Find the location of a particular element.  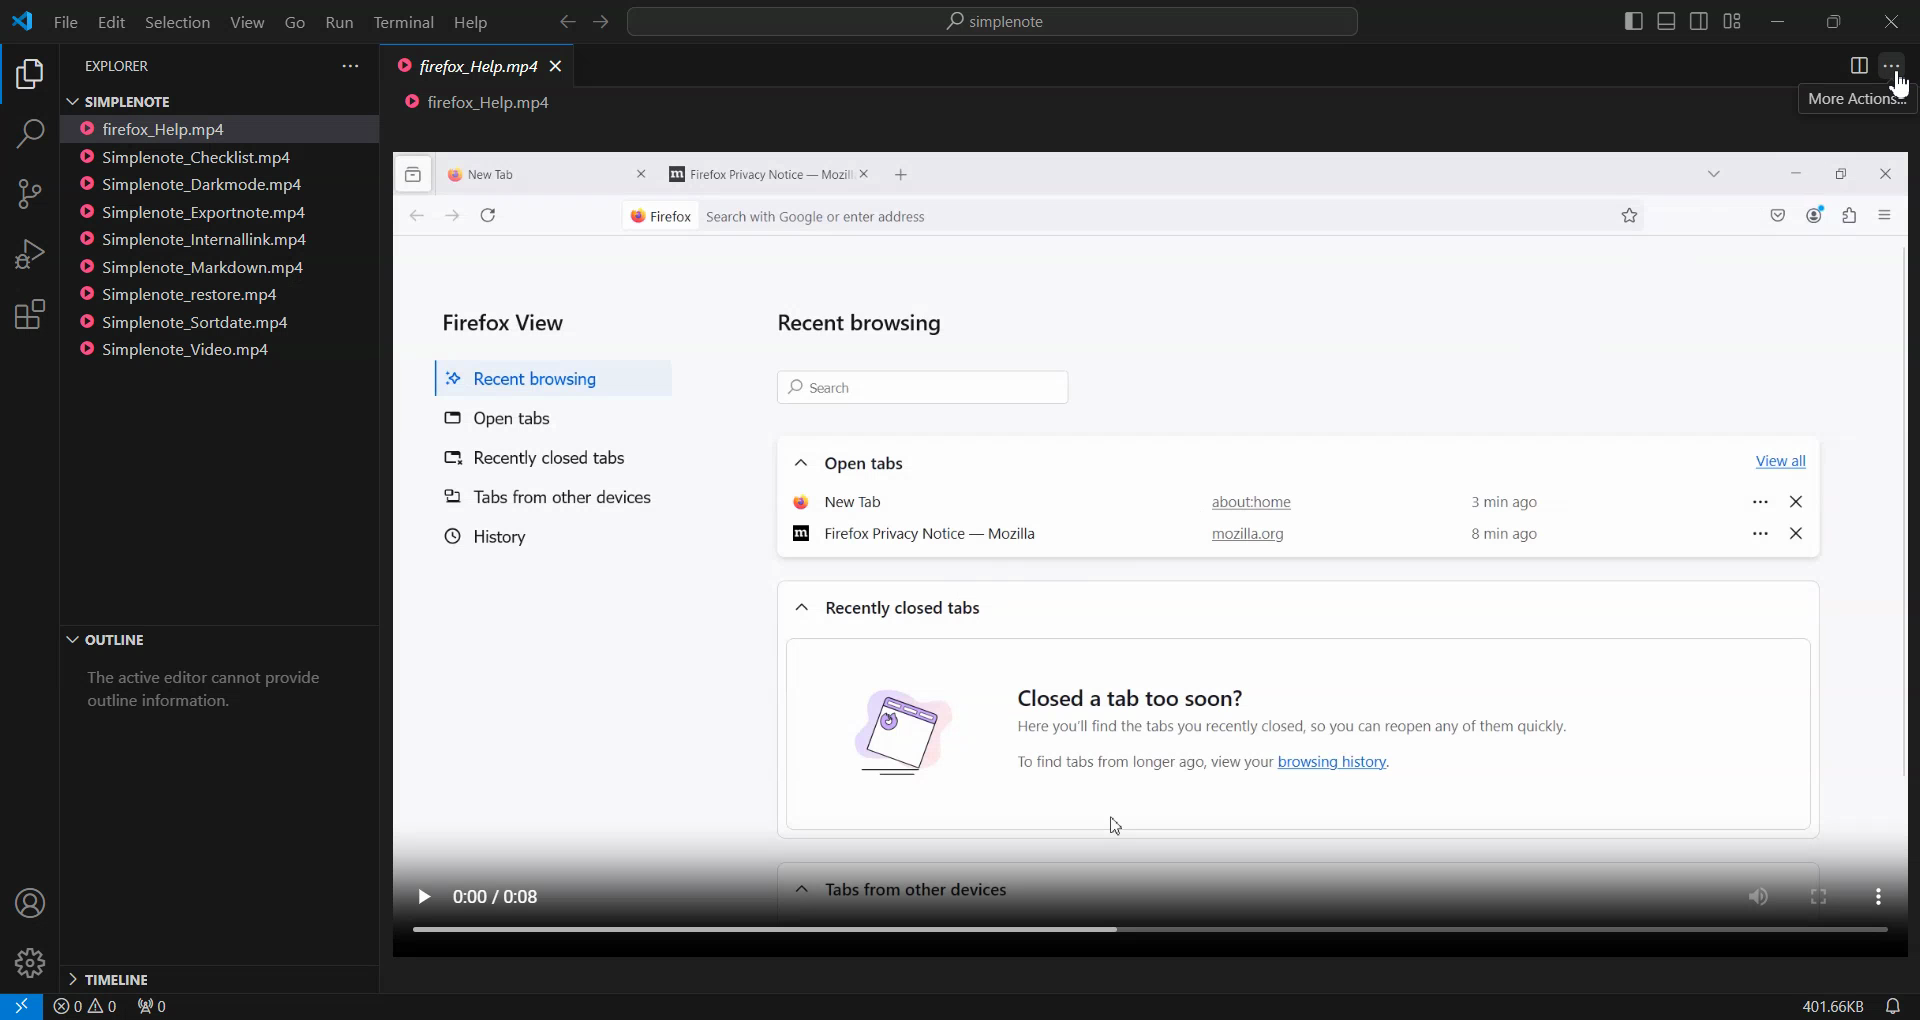

open tabs is located at coordinates (501, 416).